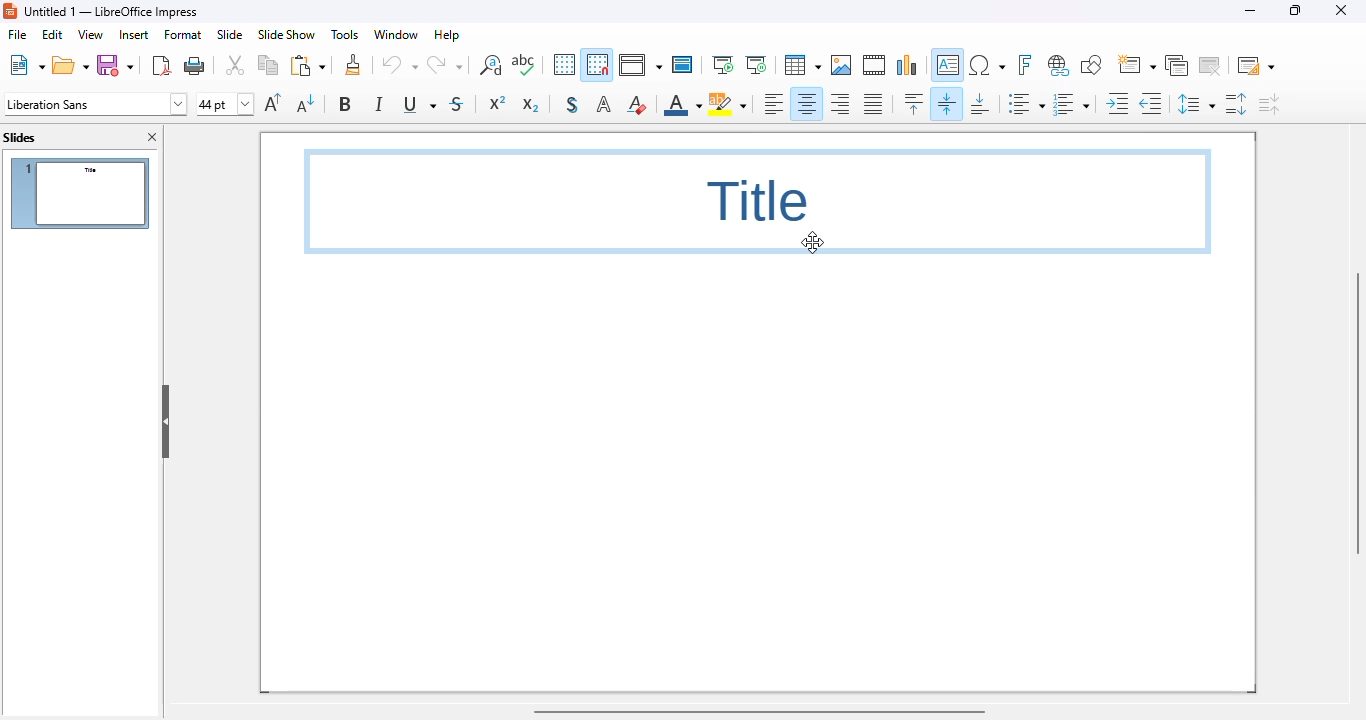 Image resolution: width=1366 pixels, height=720 pixels. Describe the element at coordinates (806, 104) in the screenshot. I see `align center` at that location.